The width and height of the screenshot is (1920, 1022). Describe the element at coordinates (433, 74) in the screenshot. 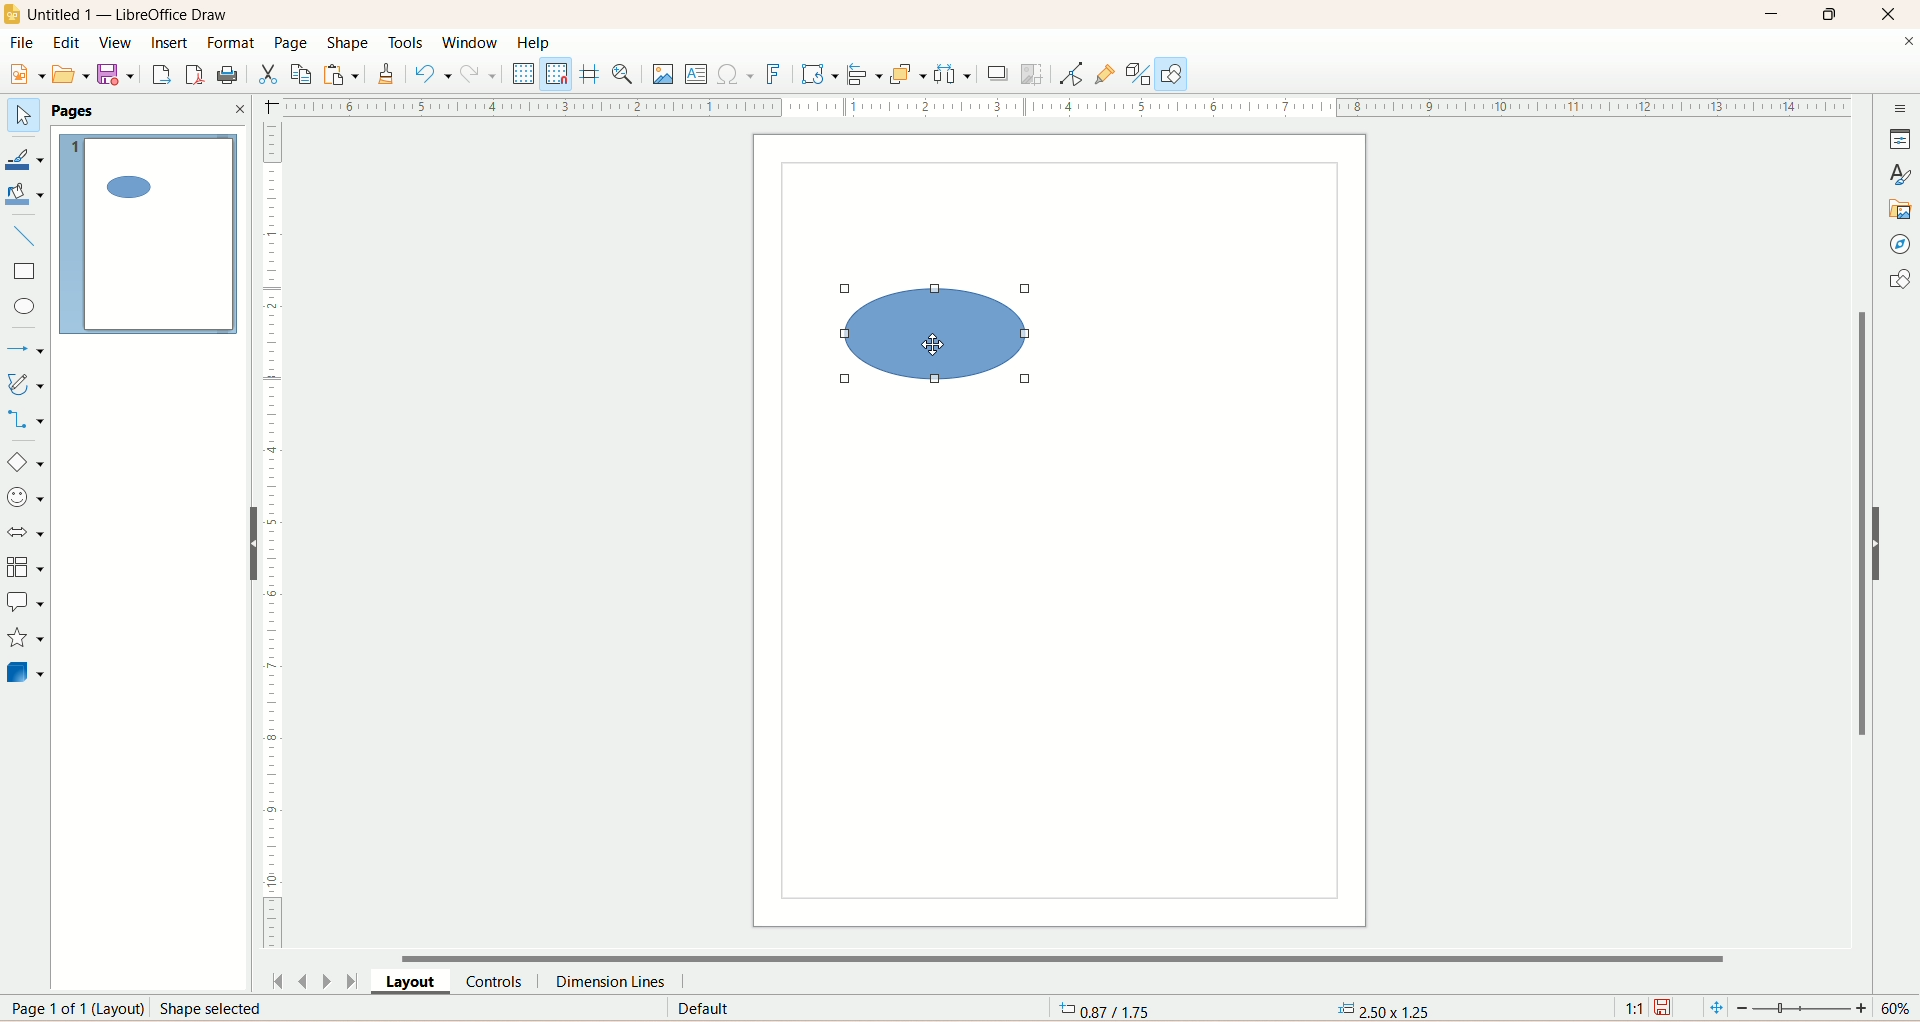

I see `undo` at that location.